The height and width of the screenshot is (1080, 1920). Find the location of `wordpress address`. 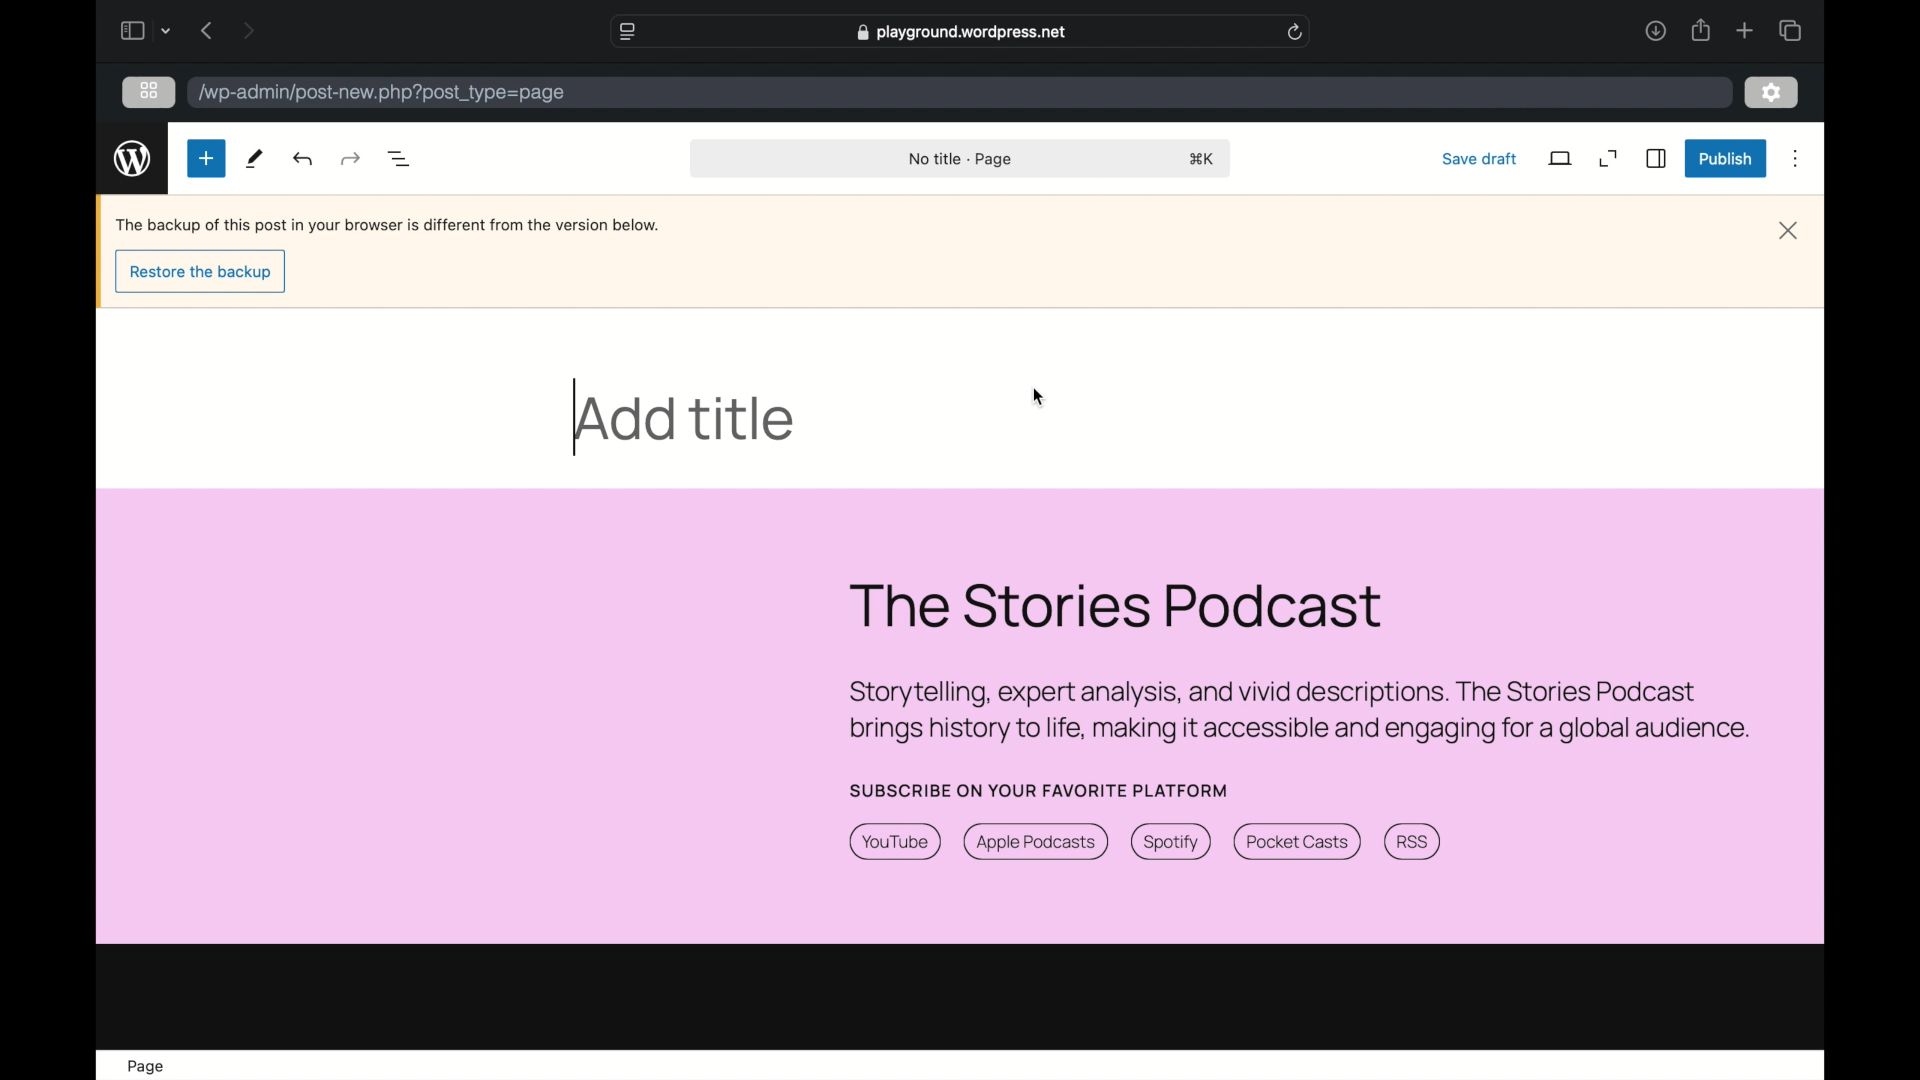

wordpress address is located at coordinates (382, 94).